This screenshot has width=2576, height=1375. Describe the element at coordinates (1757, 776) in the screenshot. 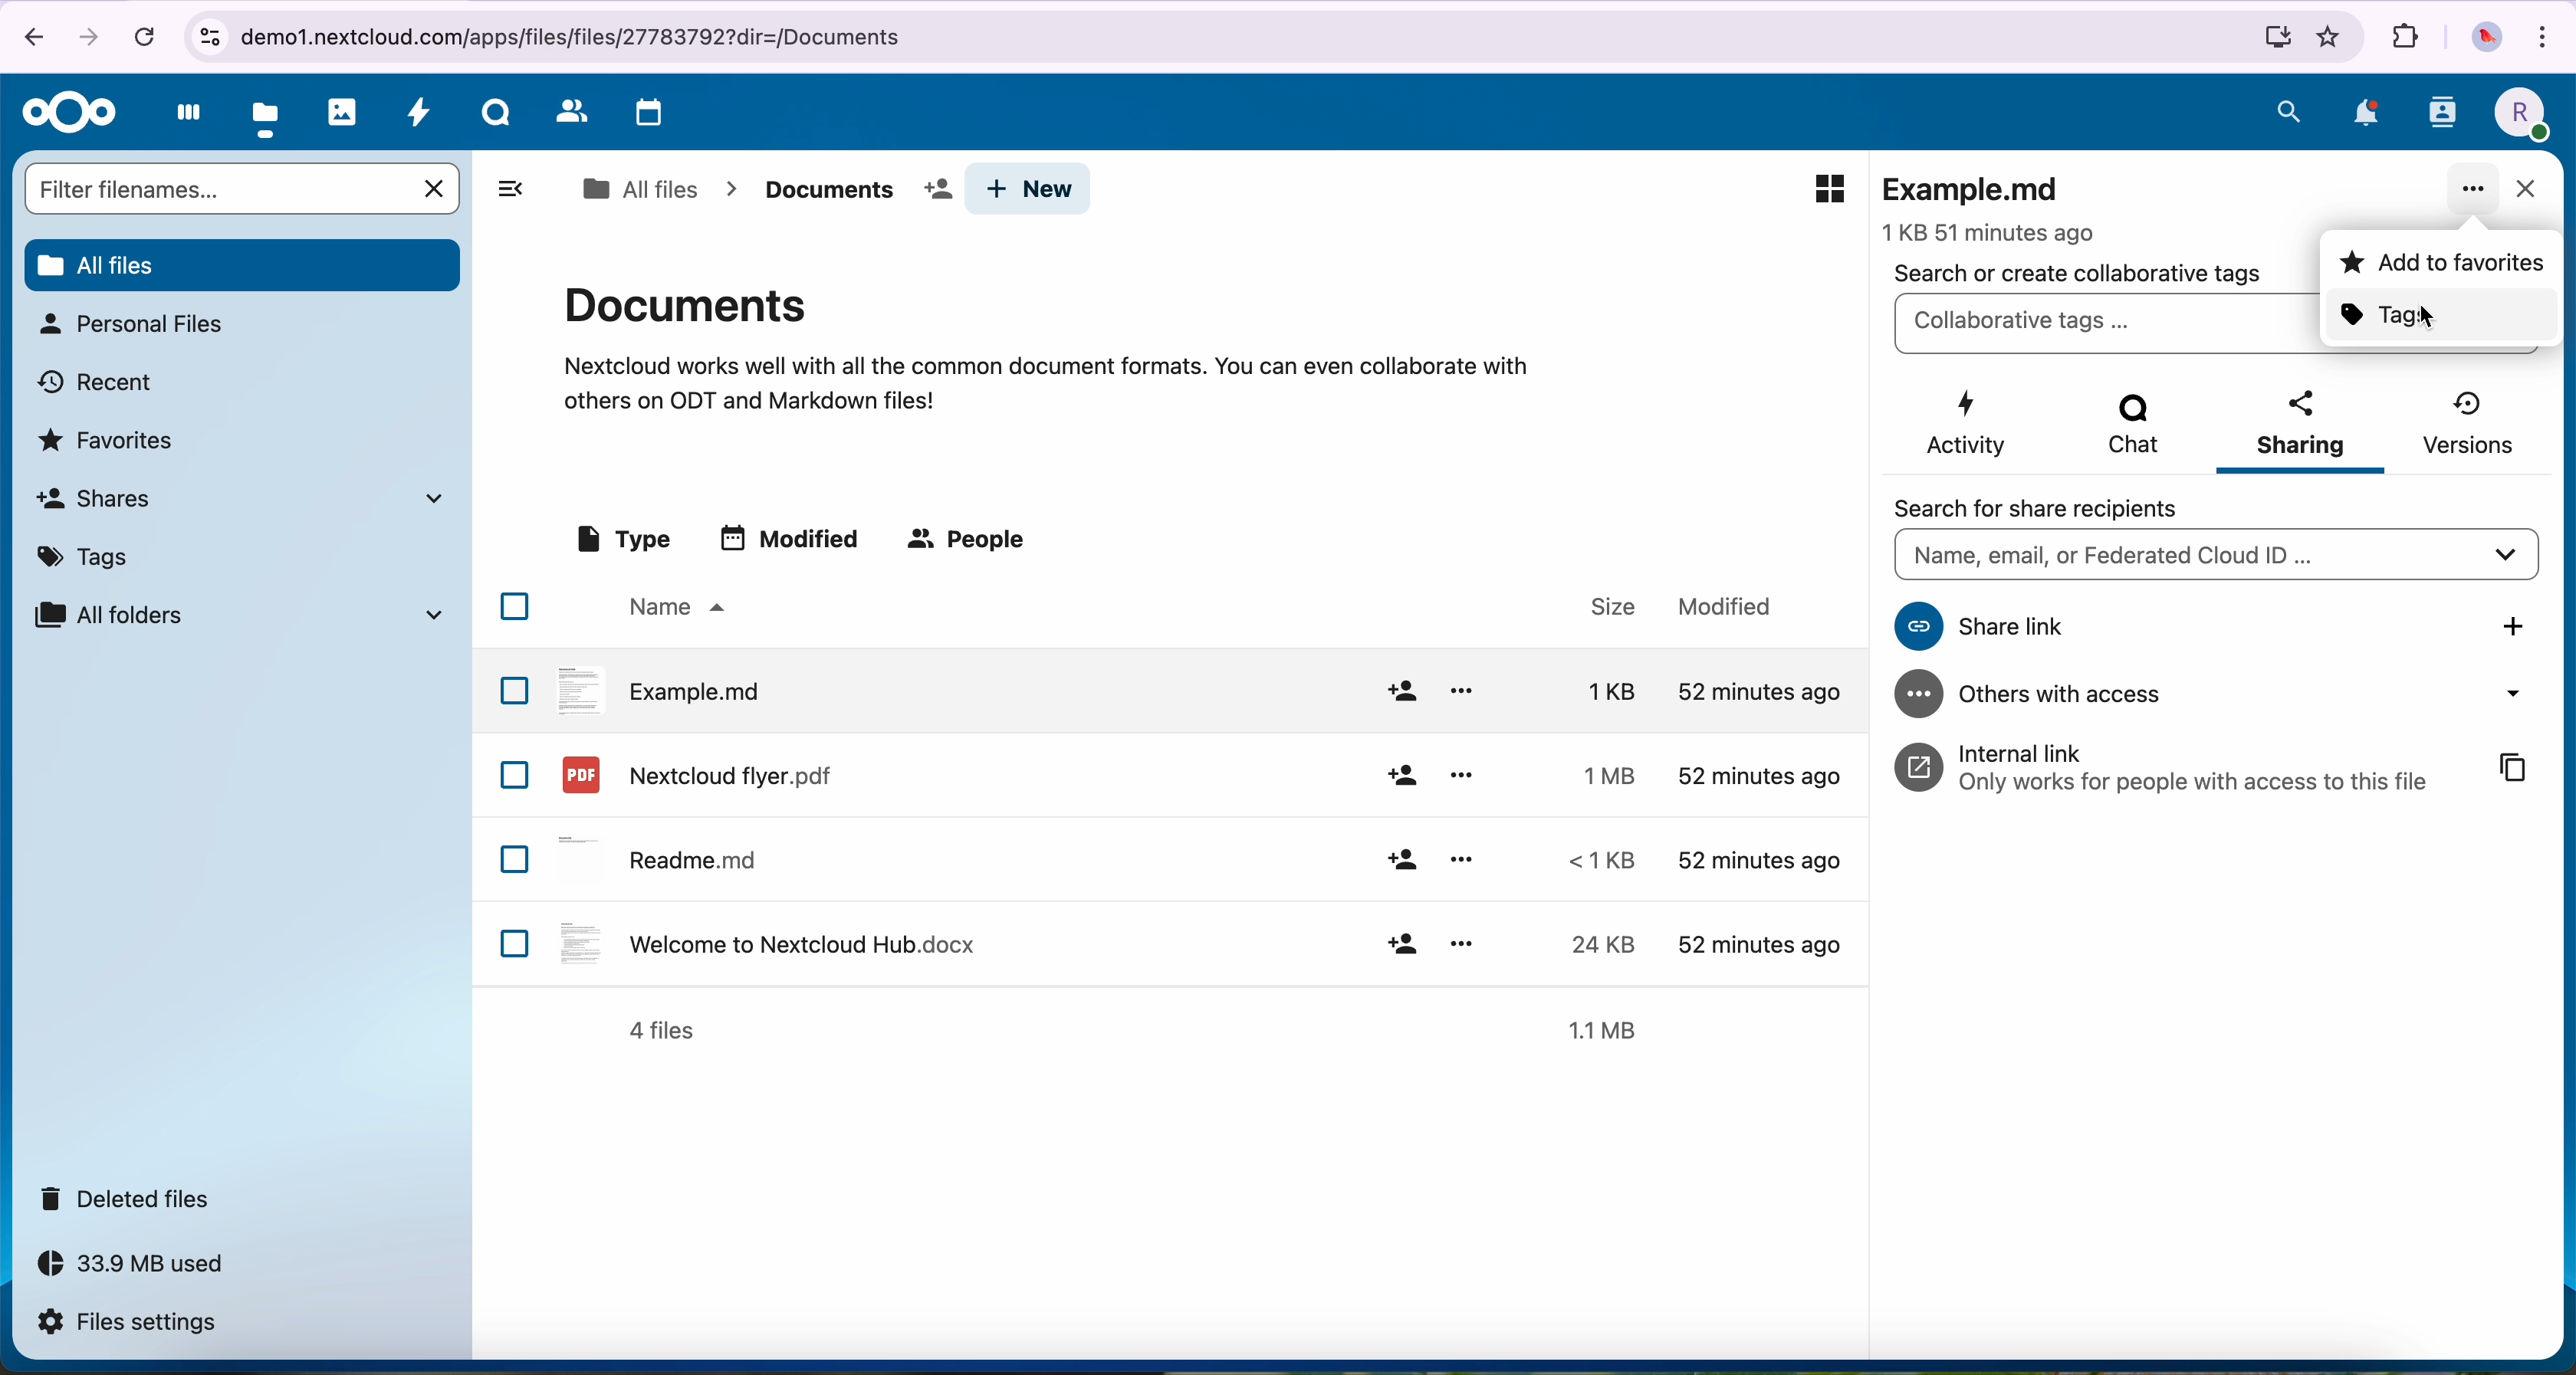

I see `modified` at that location.